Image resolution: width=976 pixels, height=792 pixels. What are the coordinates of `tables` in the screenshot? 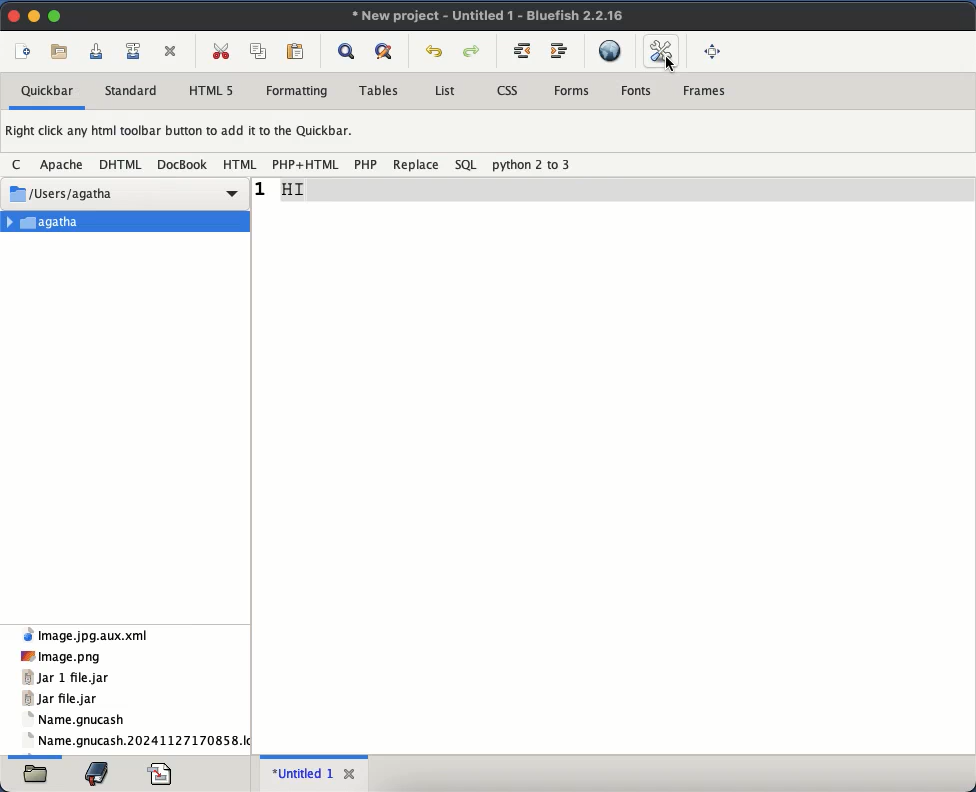 It's located at (381, 88).